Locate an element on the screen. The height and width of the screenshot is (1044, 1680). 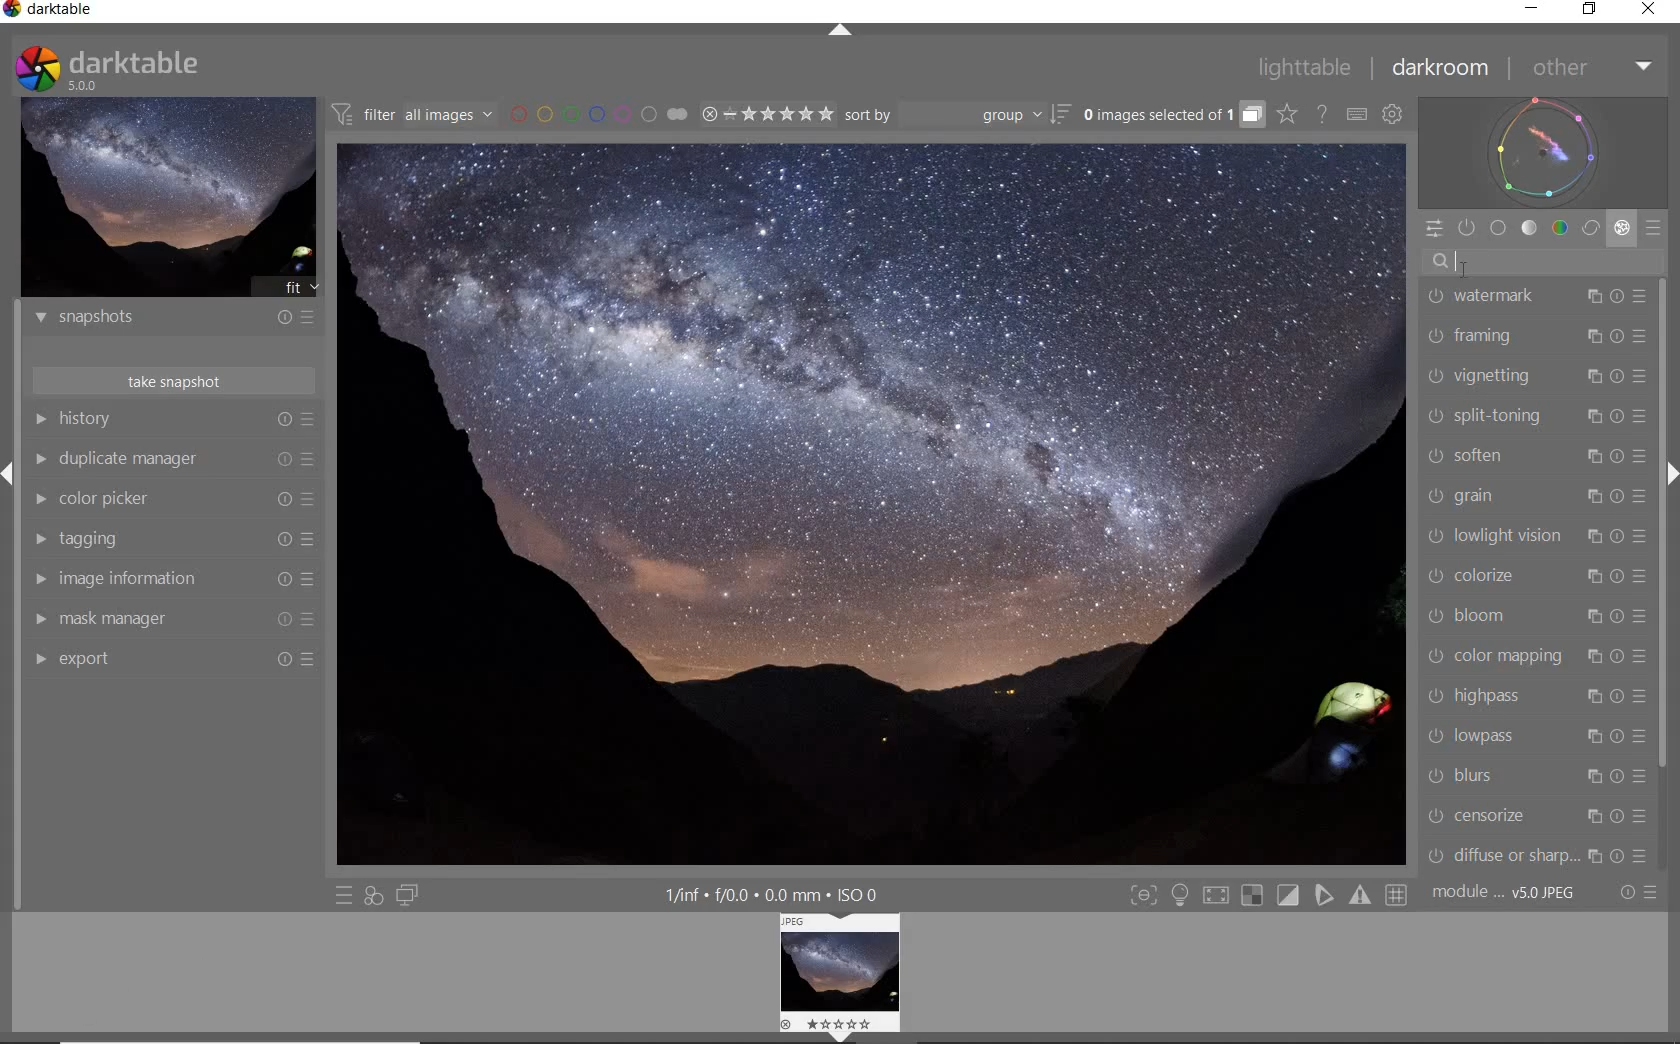
presets is located at coordinates (1635, 777).